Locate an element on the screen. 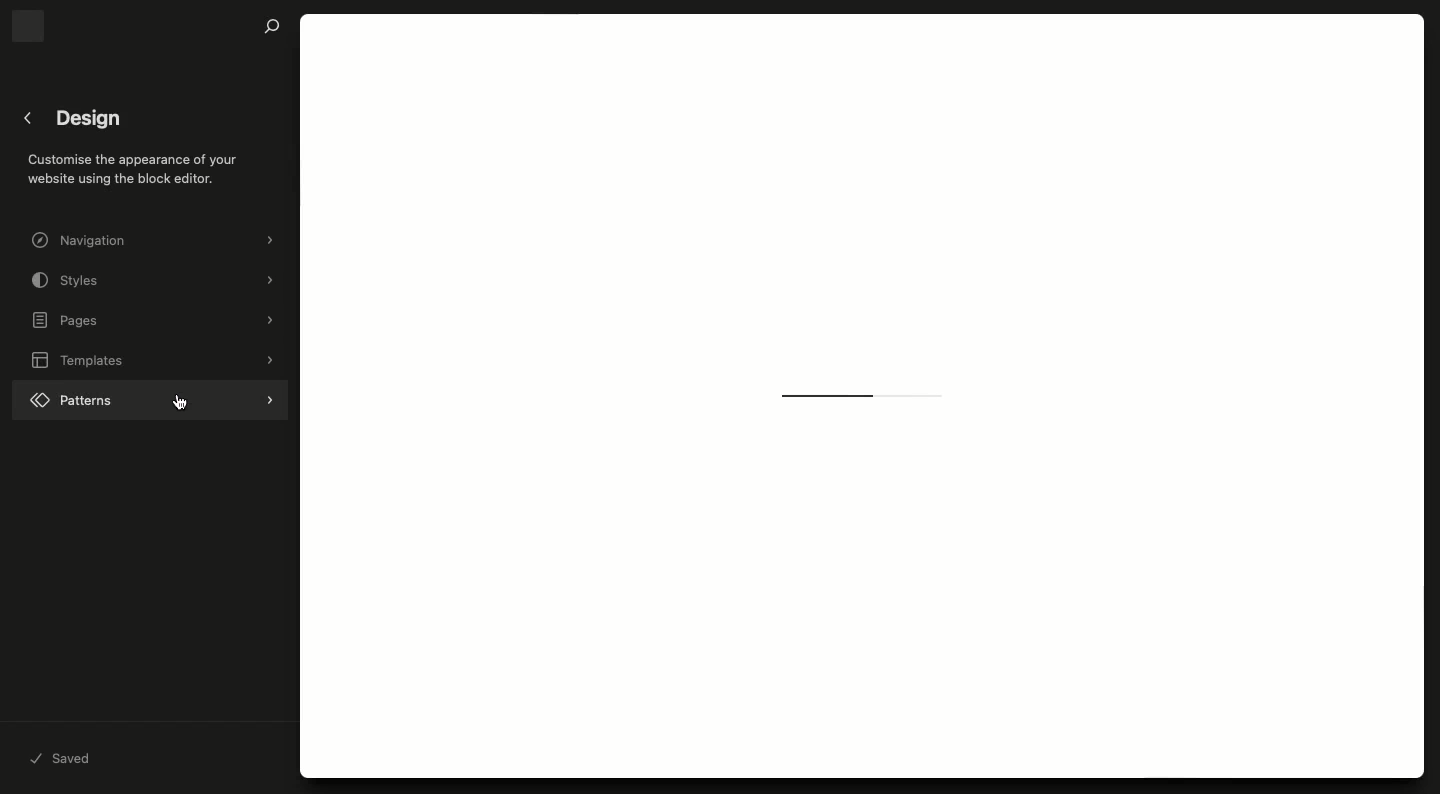 The height and width of the screenshot is (794, 1440). Styles is located at coordinates (157, 280).